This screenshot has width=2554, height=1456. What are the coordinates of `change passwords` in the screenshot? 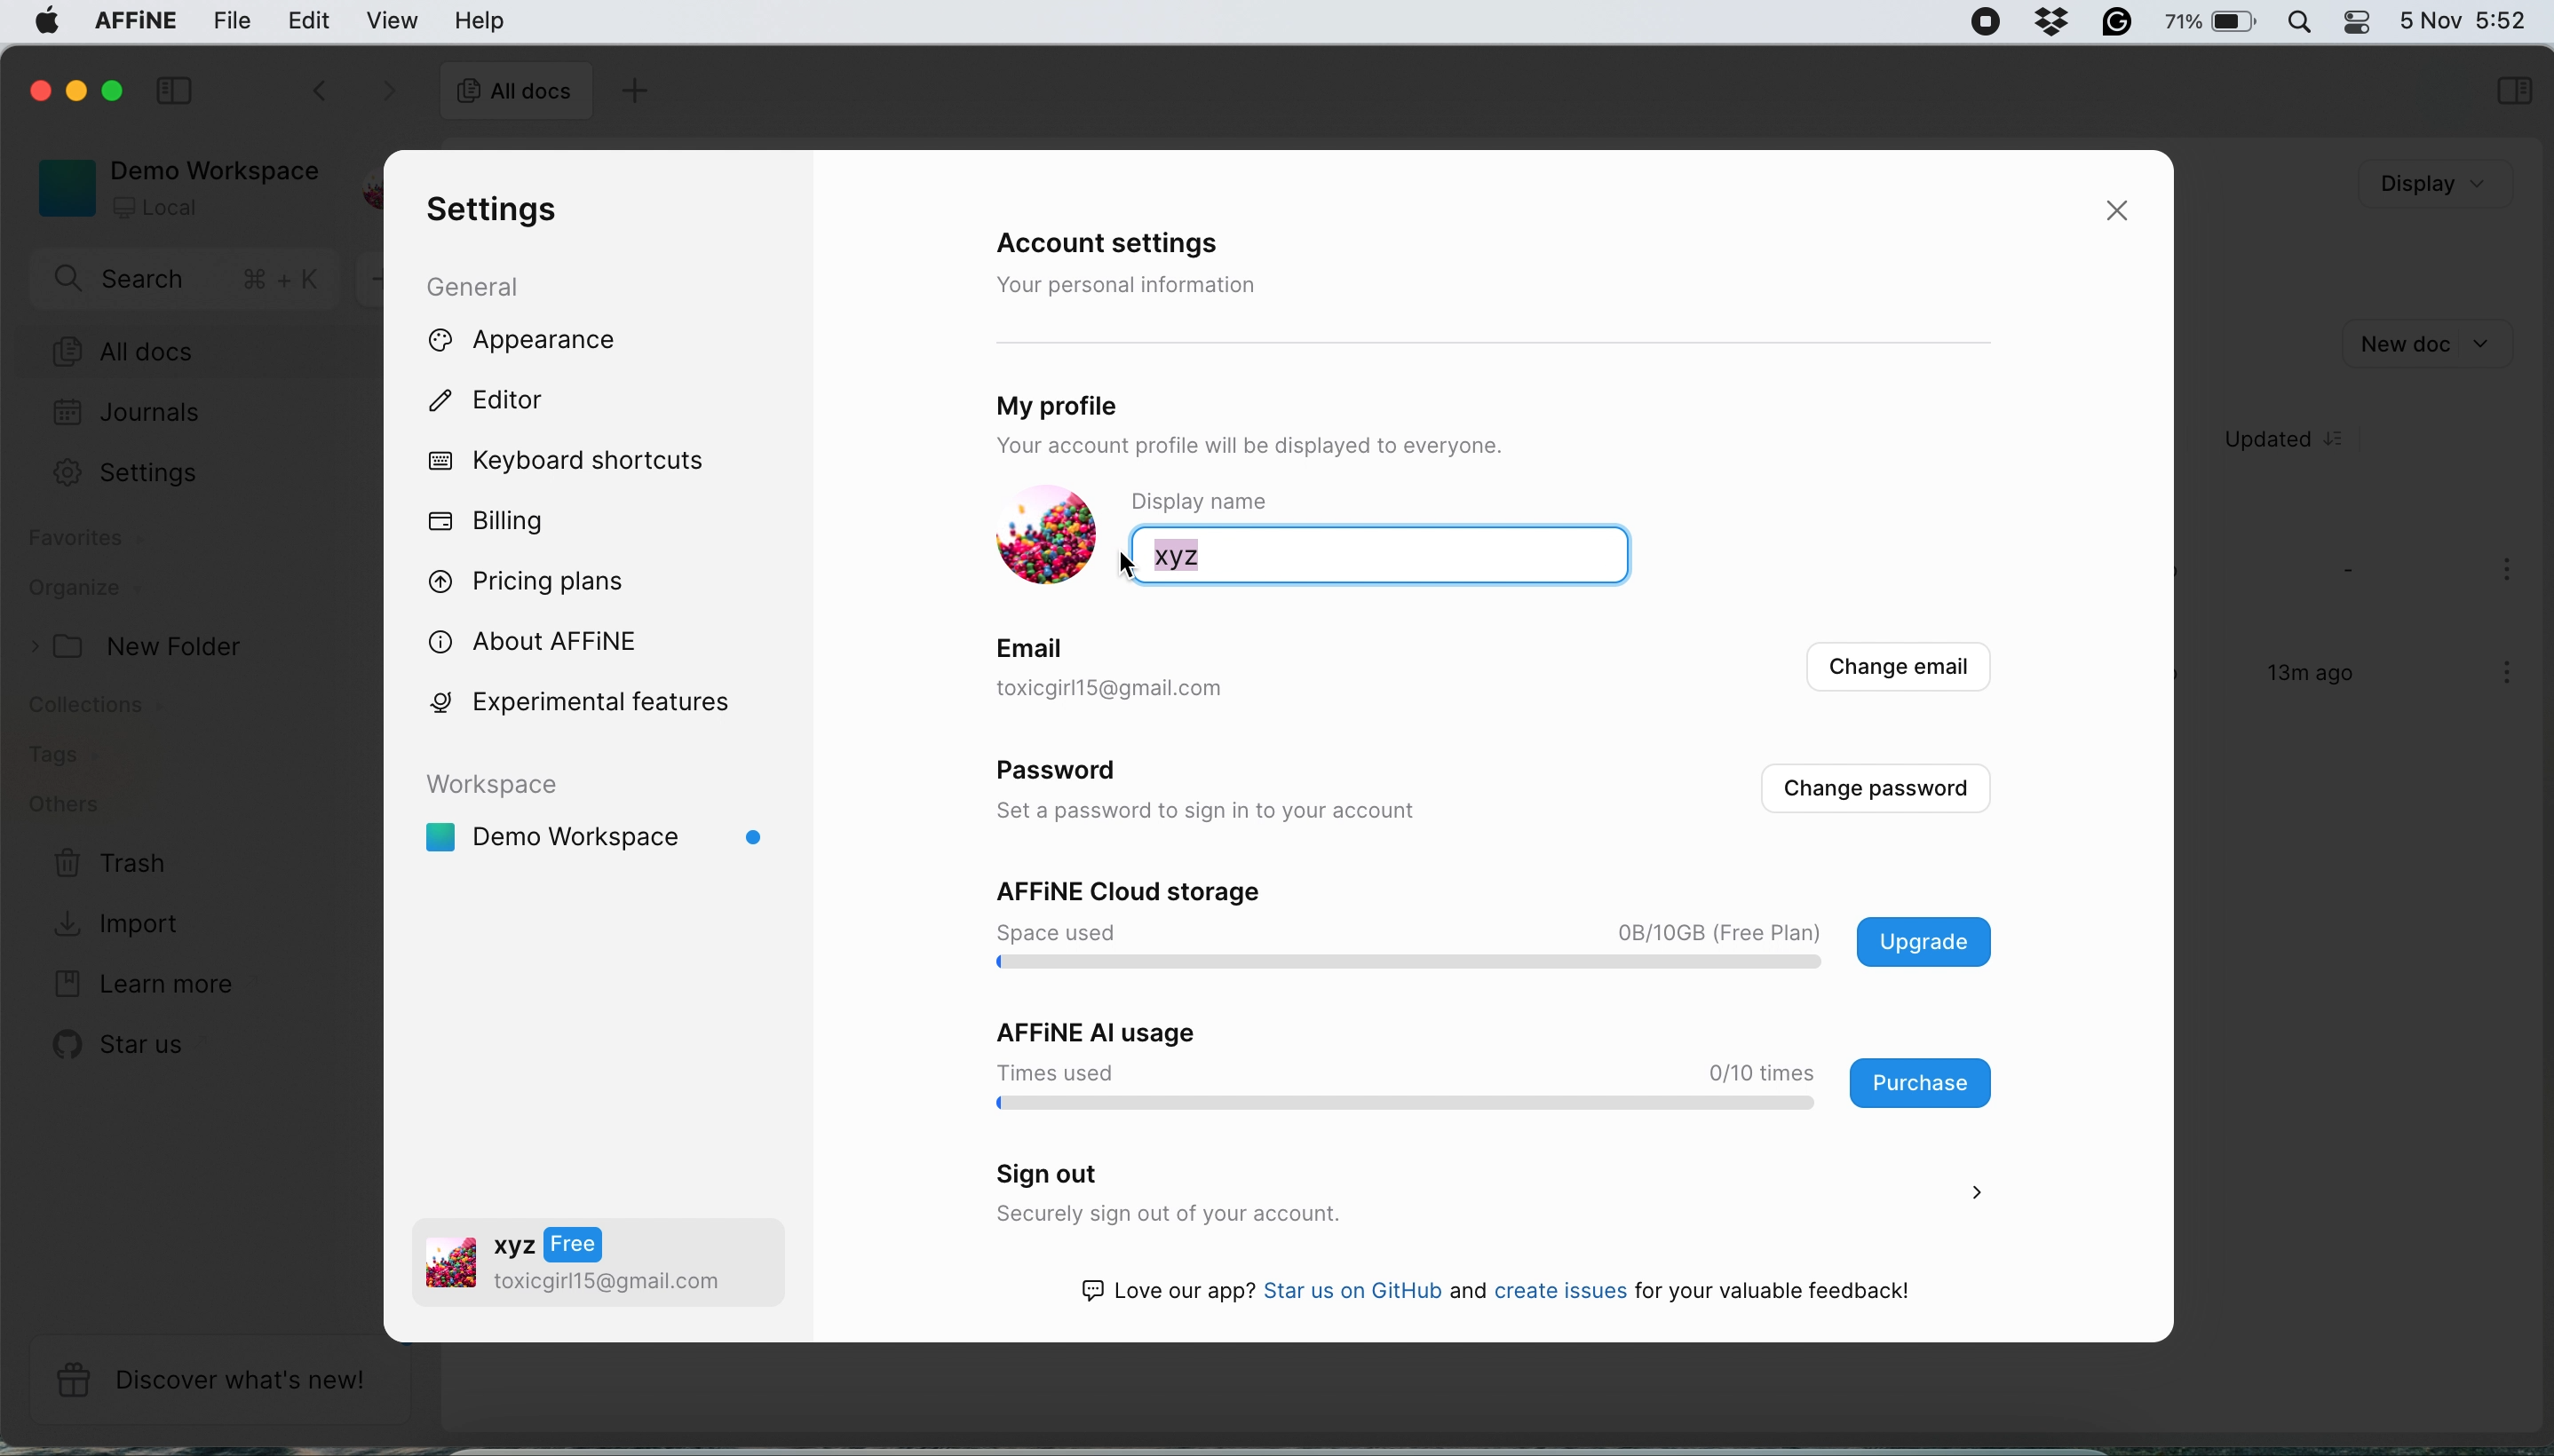 It's located at (1875, 789).